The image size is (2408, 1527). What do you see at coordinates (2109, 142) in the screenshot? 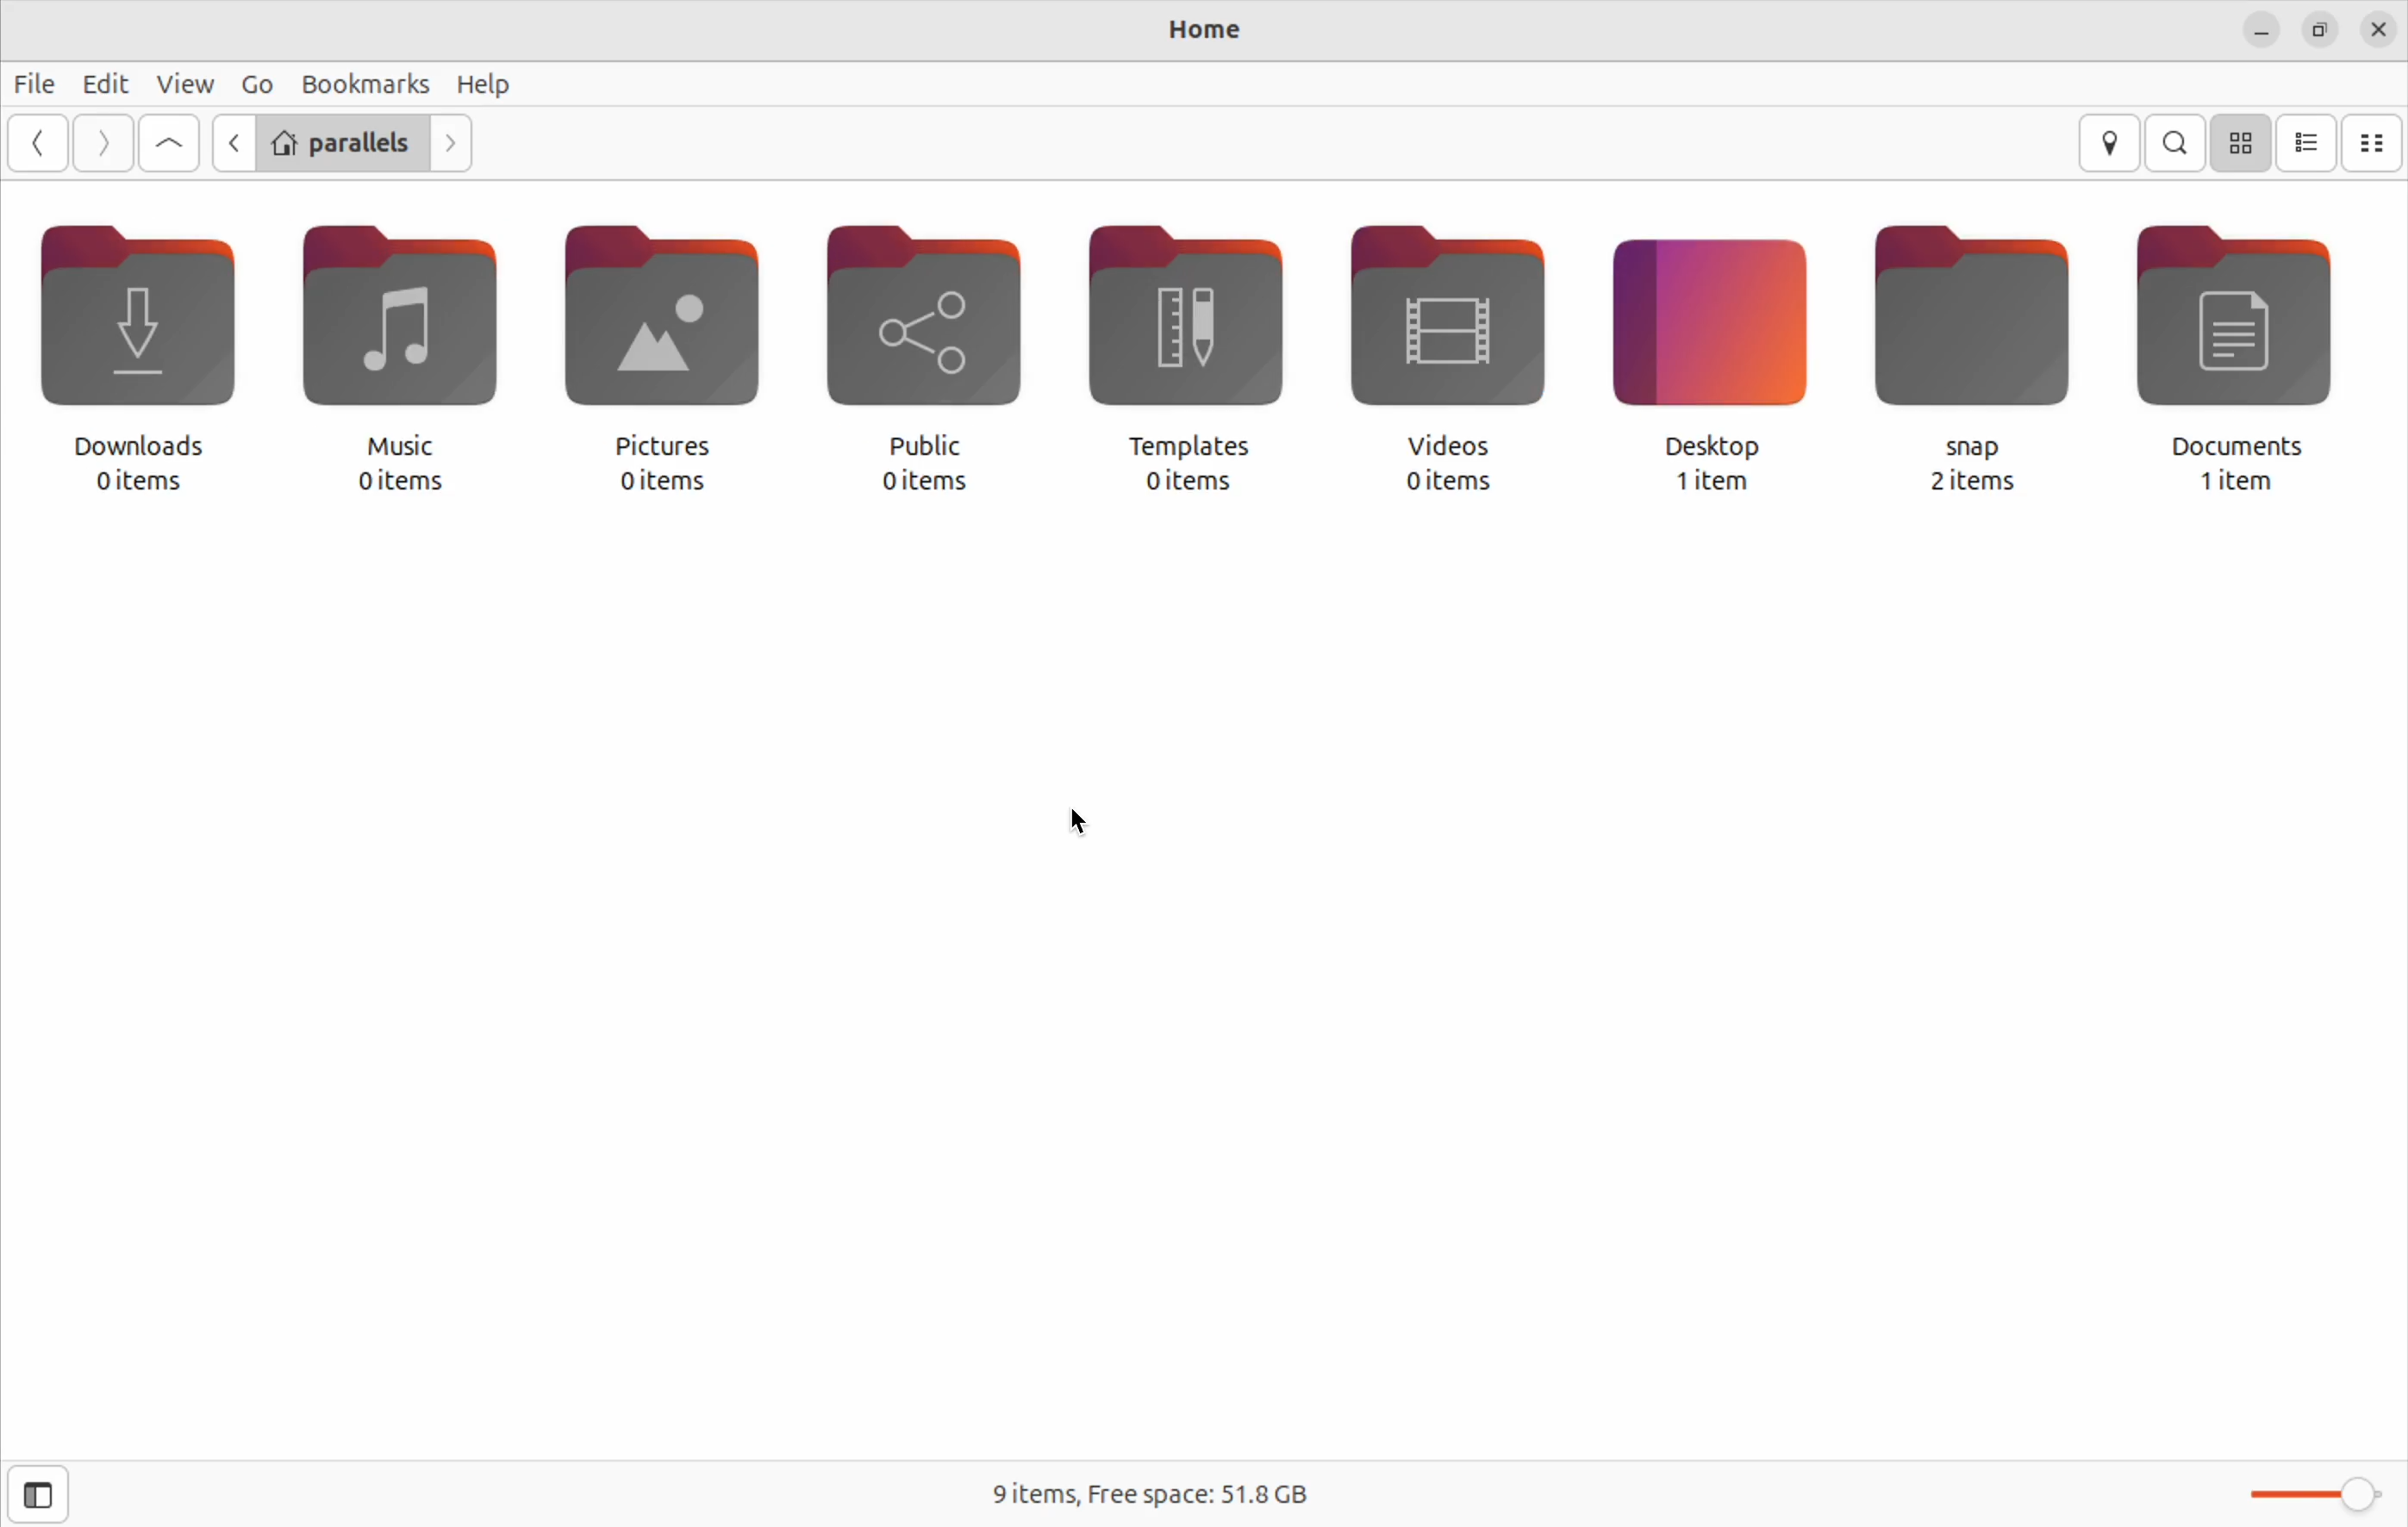
I see `location` at bounding box center [2109, 142].